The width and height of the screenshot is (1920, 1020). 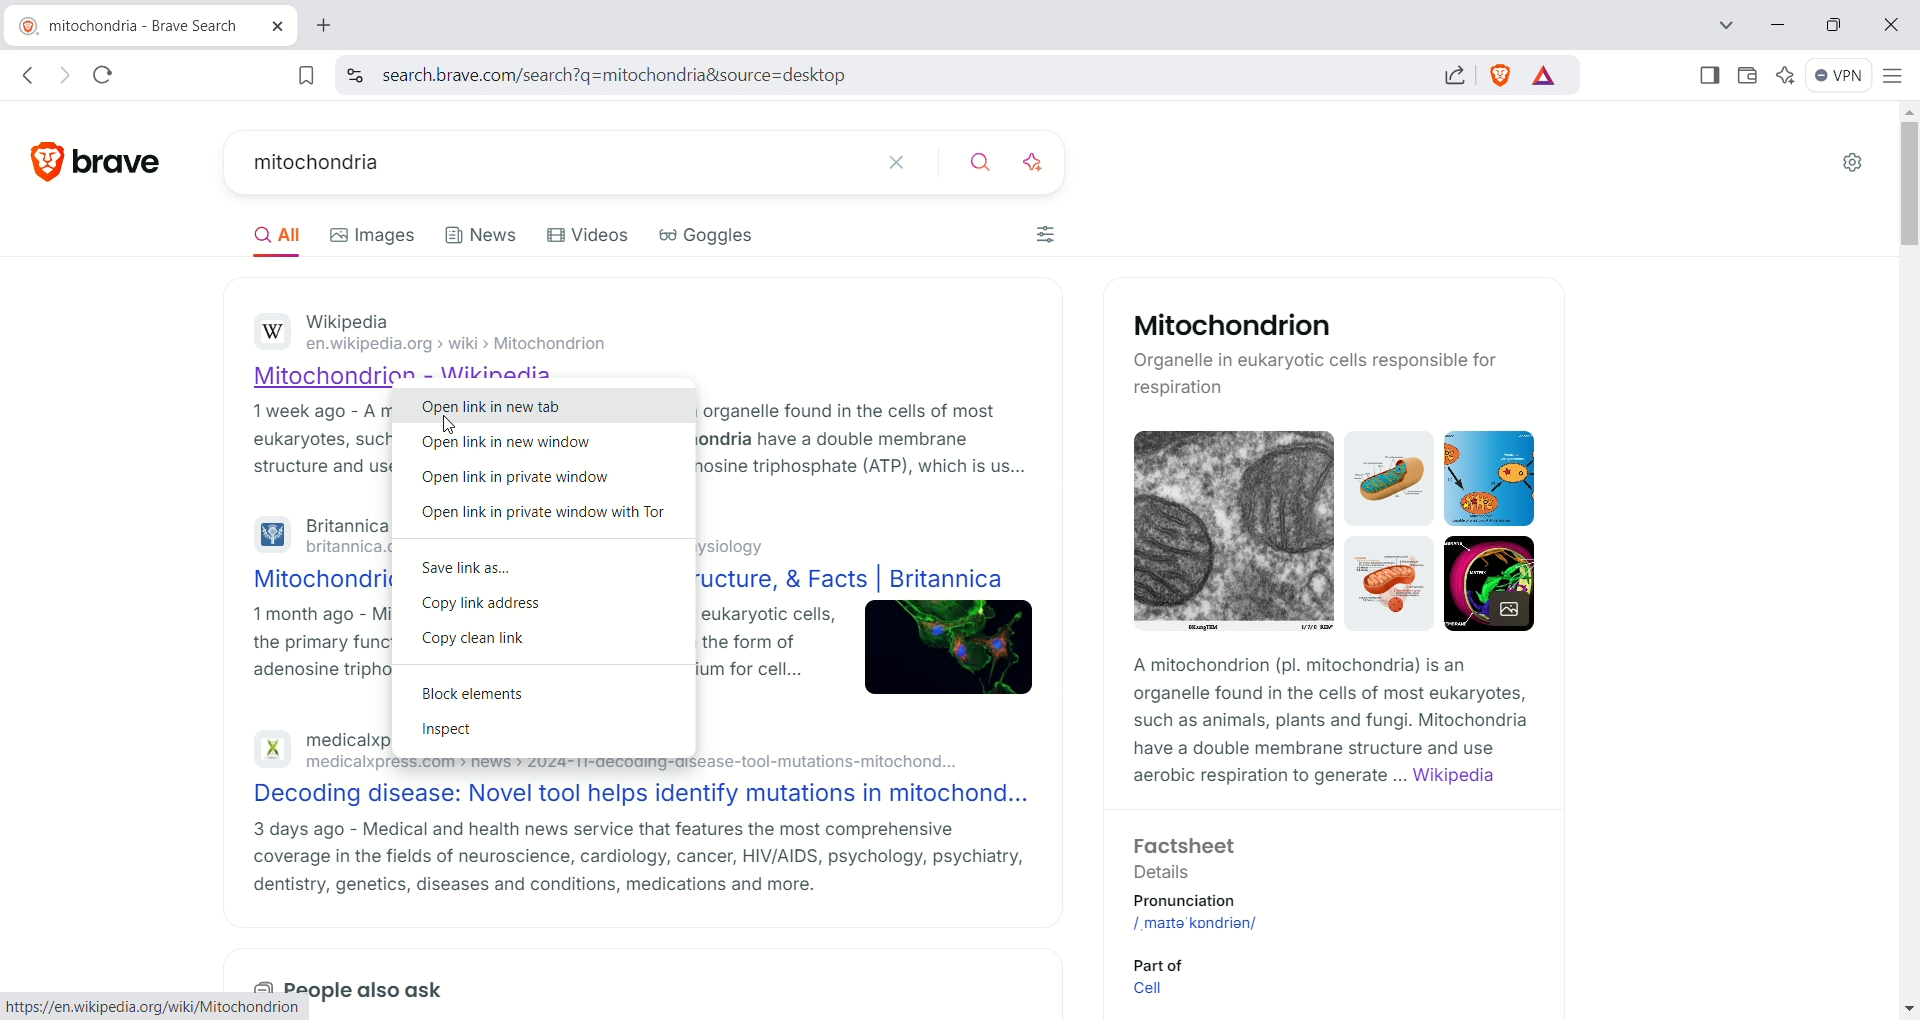 What do you see at coordinates (1155, 987) in the screenshot?
I see `Cell link` at bounding box center [1155, 987].